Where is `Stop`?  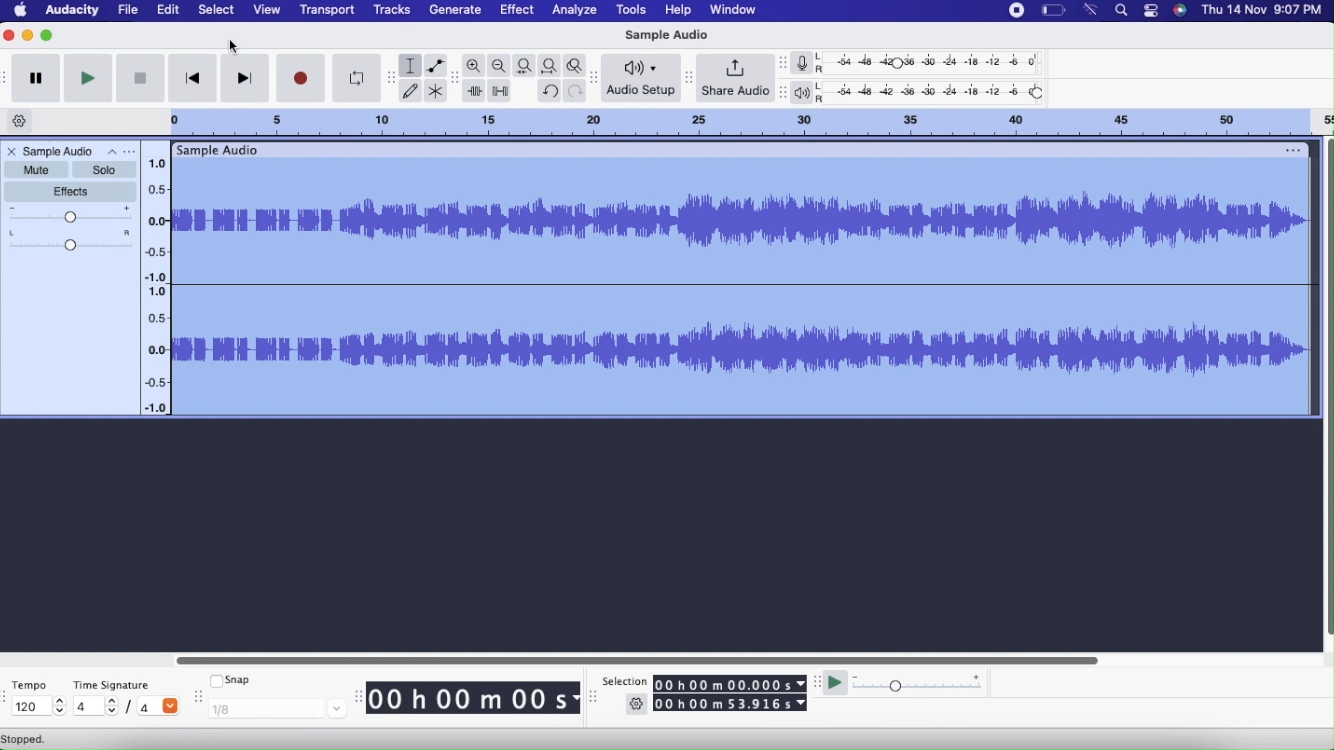
Stop is located at coordinates (141, 78).